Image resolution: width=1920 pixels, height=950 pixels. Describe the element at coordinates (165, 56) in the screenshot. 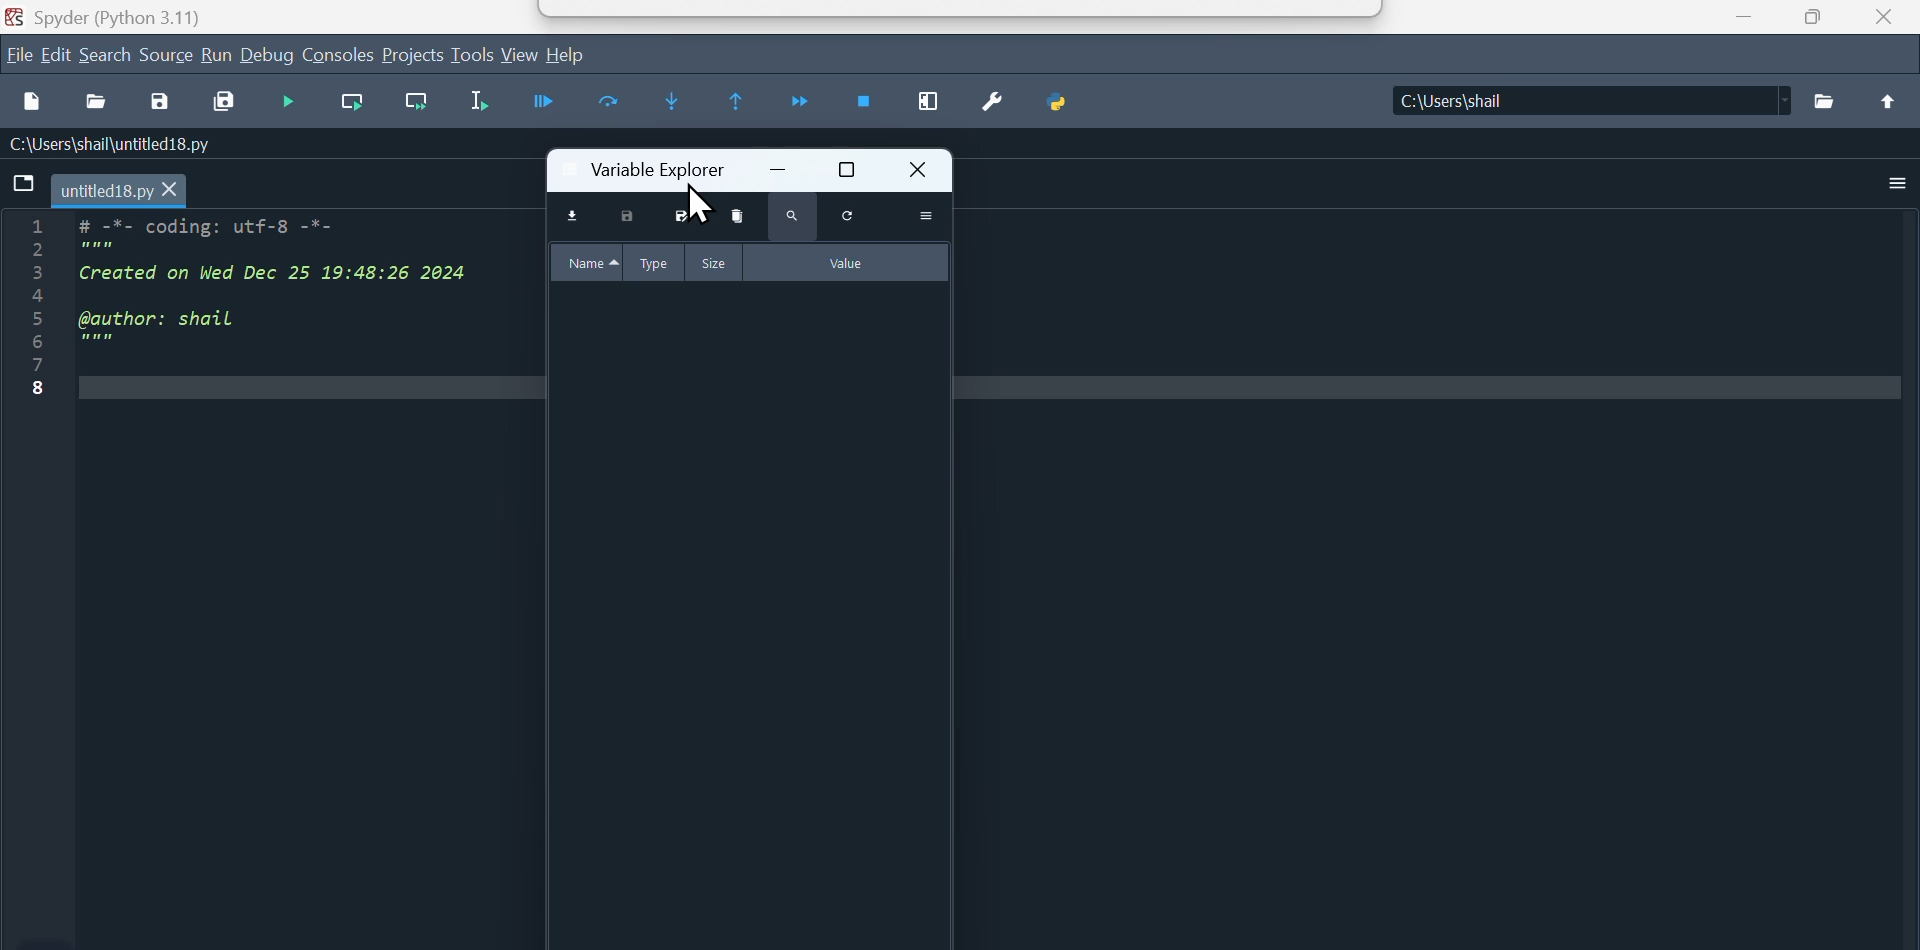

I see `` at that location.